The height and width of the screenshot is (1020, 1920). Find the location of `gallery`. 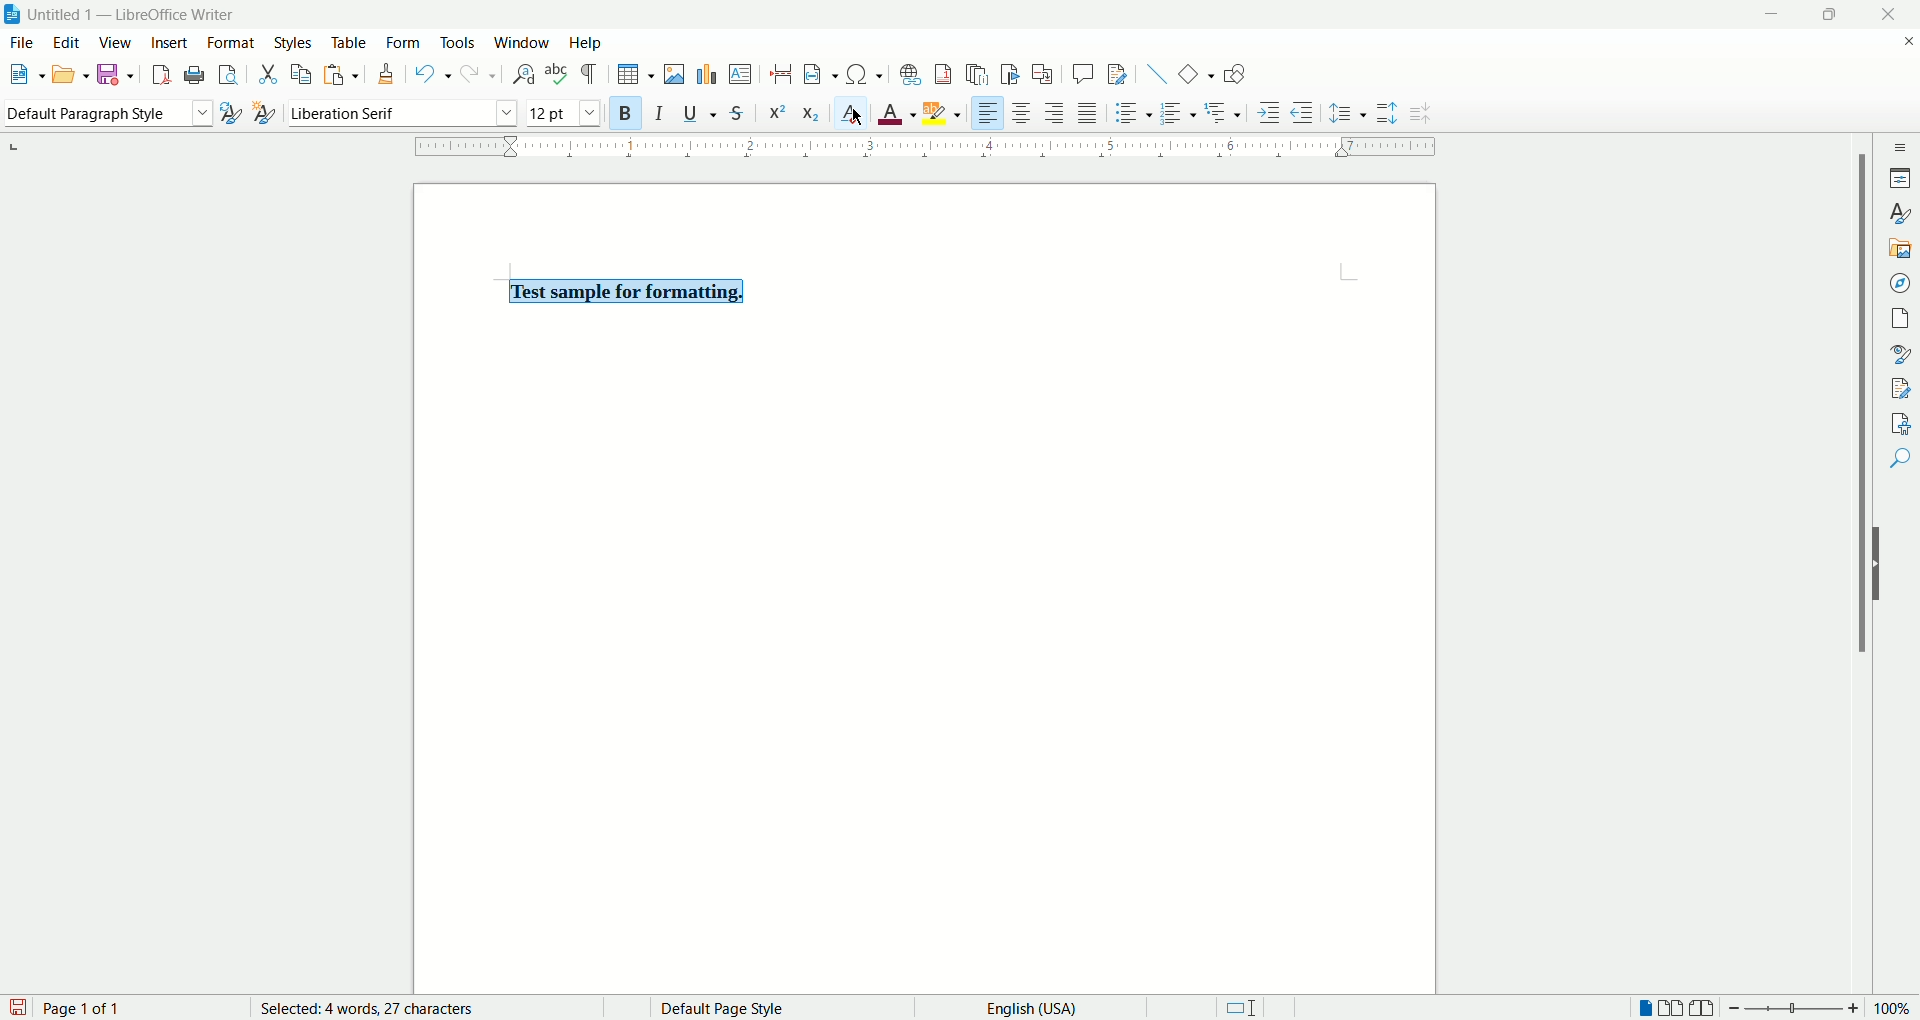

gallery is located at coordinates (1901, 249).